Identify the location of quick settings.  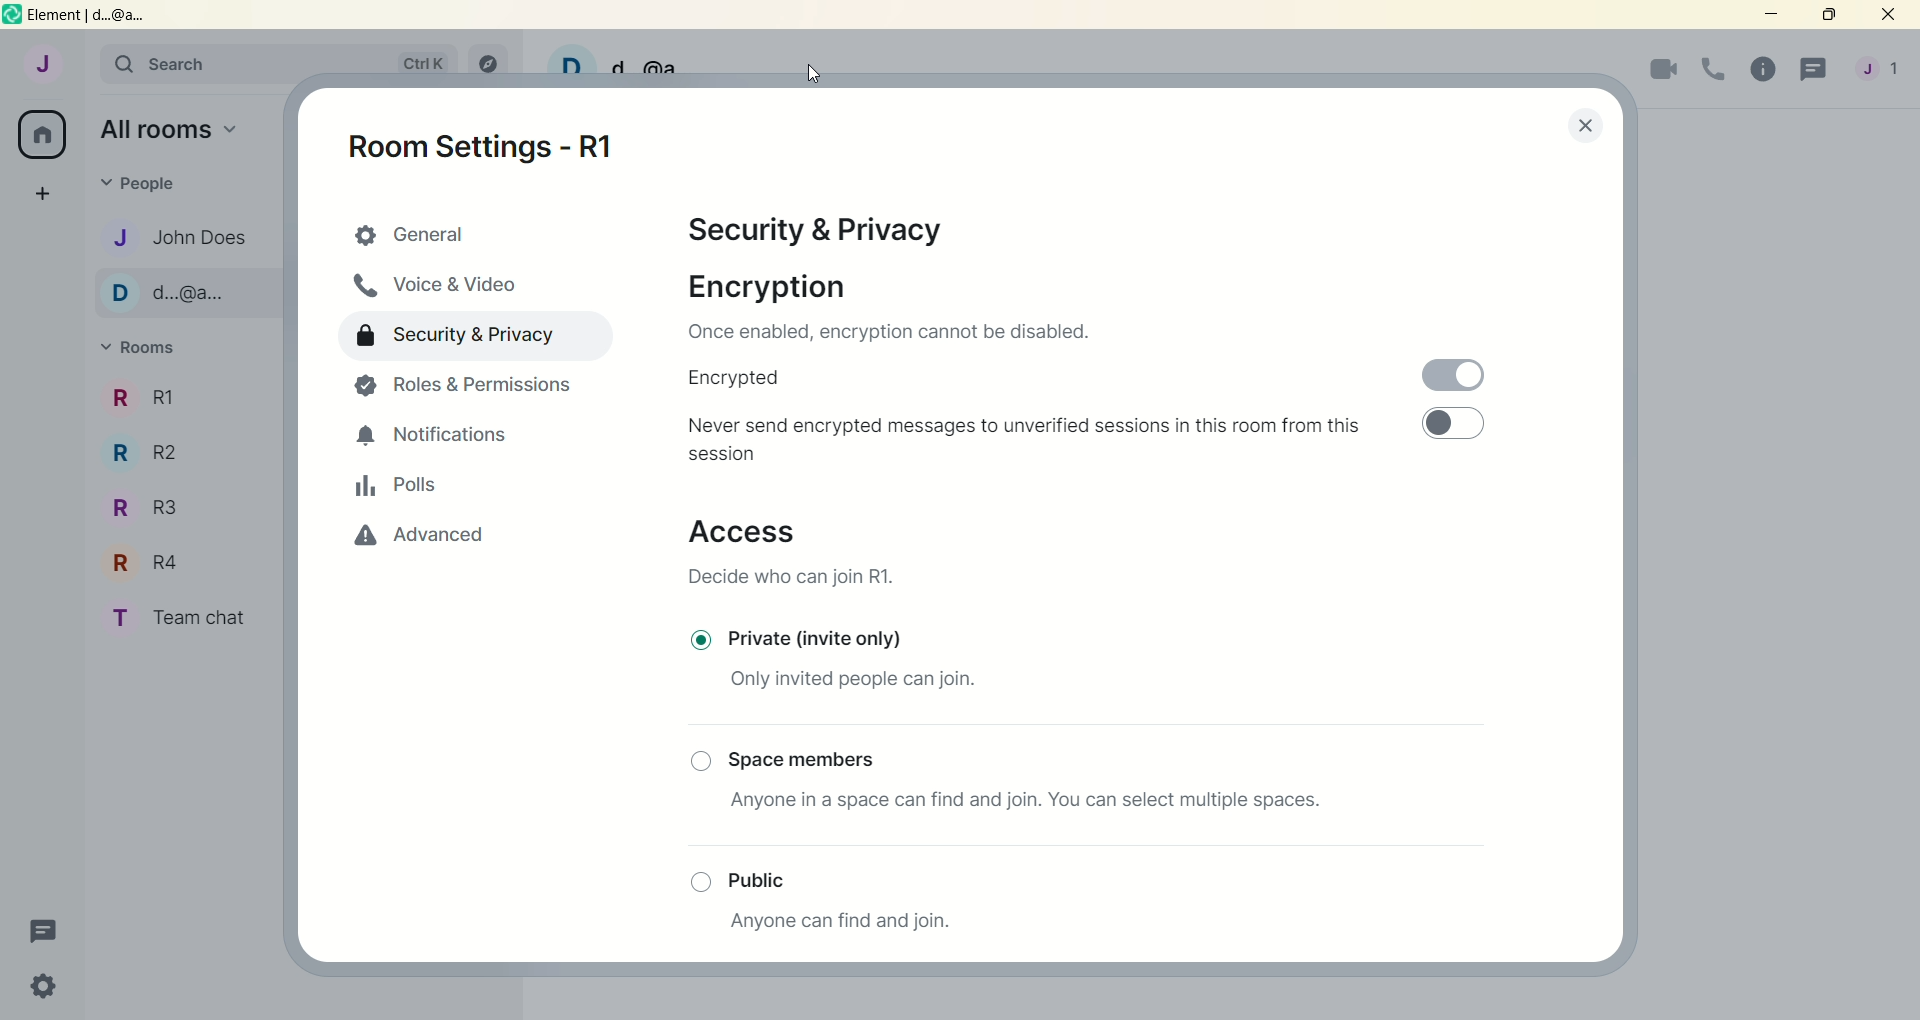
(39, 985).